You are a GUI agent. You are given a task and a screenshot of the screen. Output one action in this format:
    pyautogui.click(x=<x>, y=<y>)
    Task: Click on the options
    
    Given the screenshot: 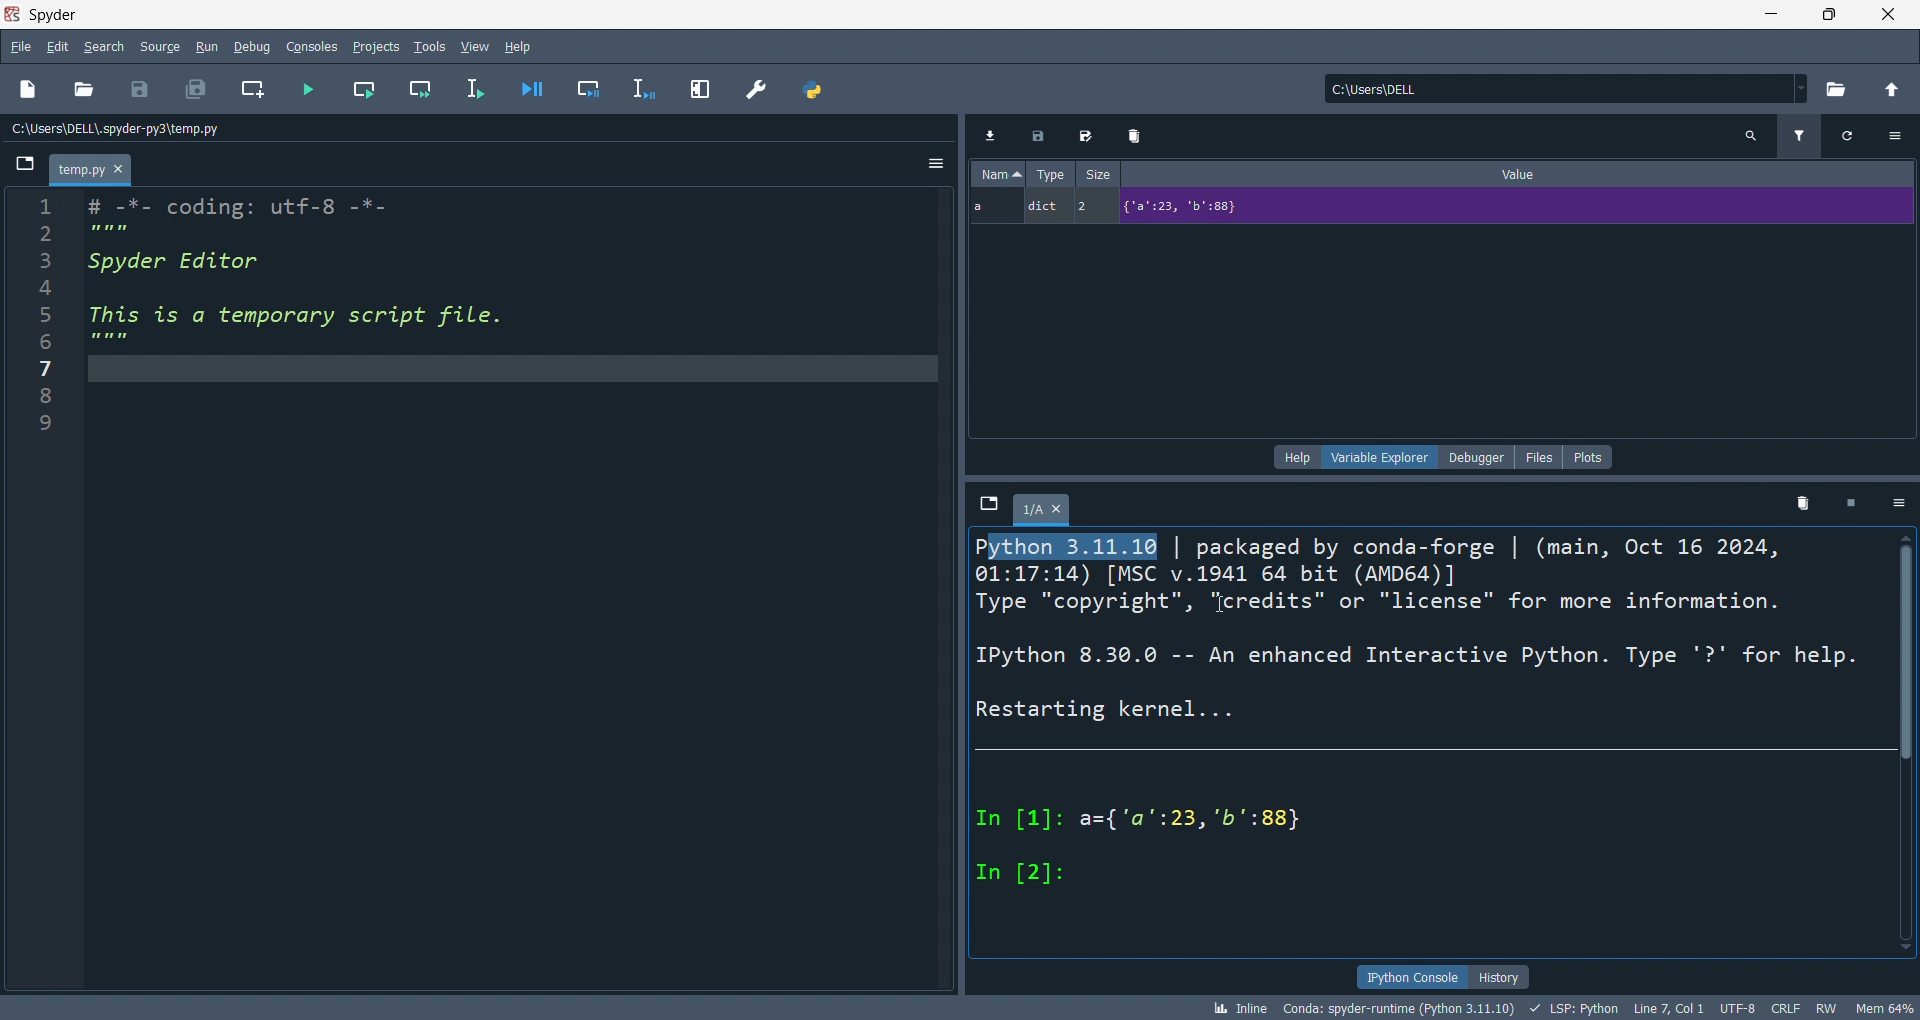 What is the action you would take?
    pyautogui.click(x=936, y=165)
    